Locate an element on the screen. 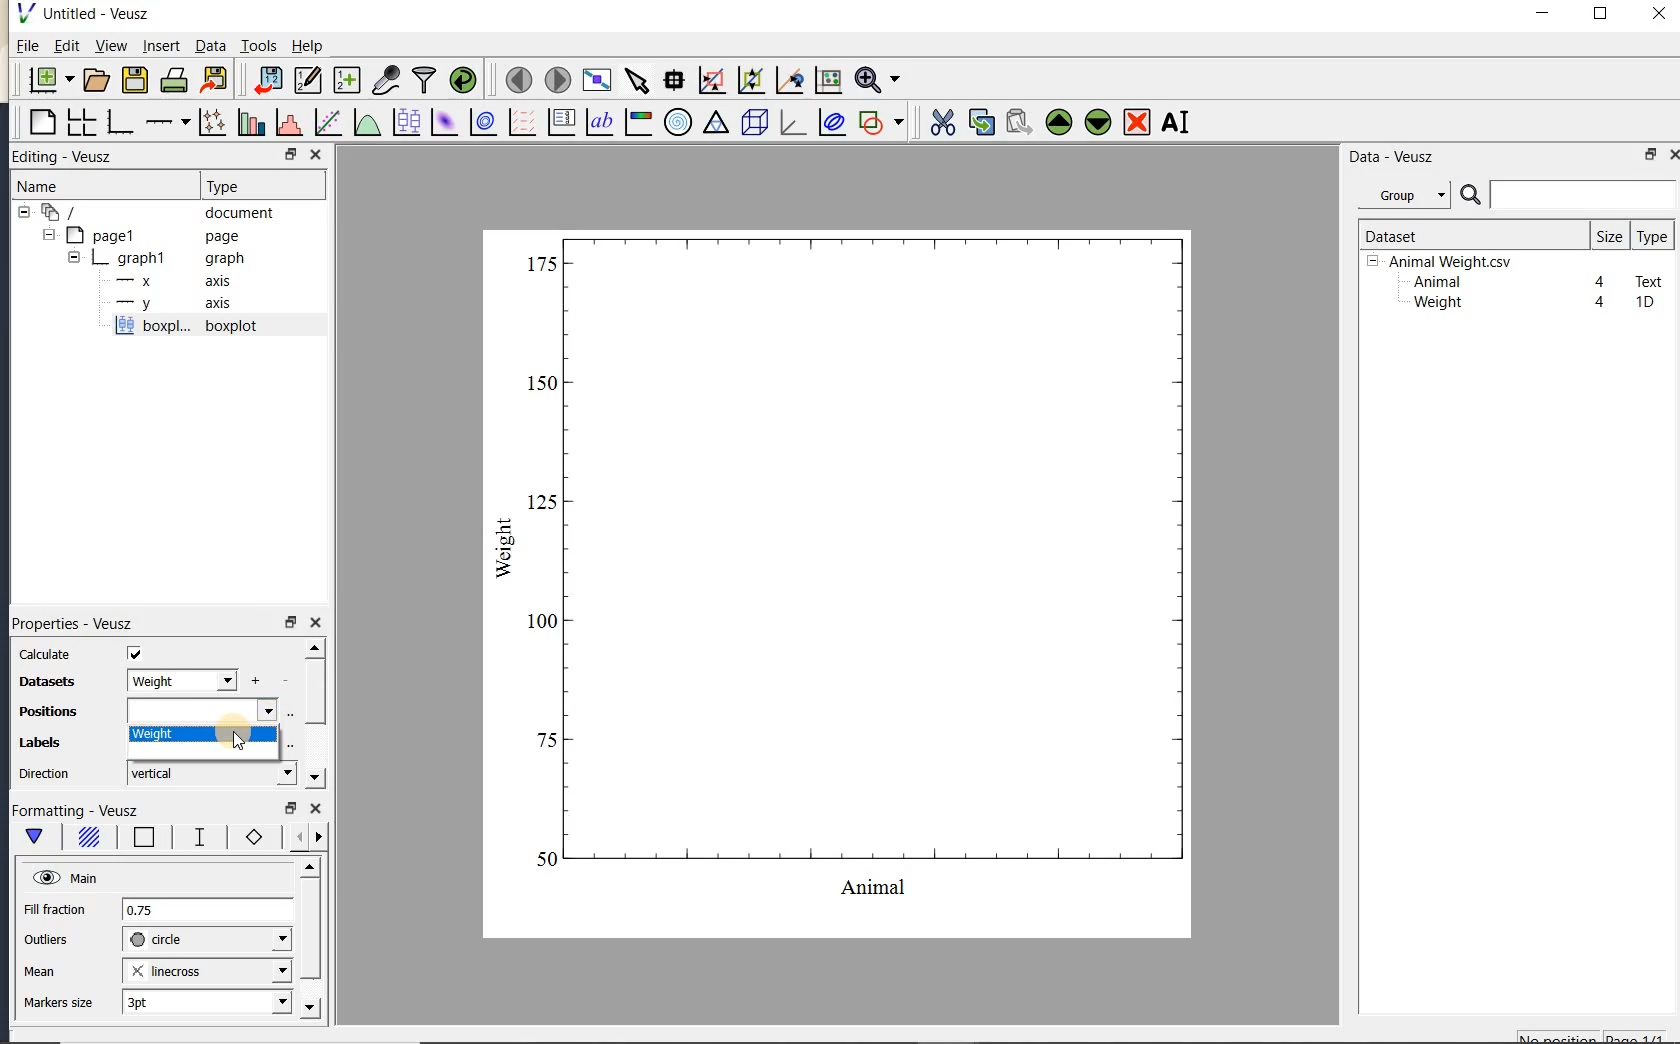  histogram of a dataset is located at coordinates (288, 122).